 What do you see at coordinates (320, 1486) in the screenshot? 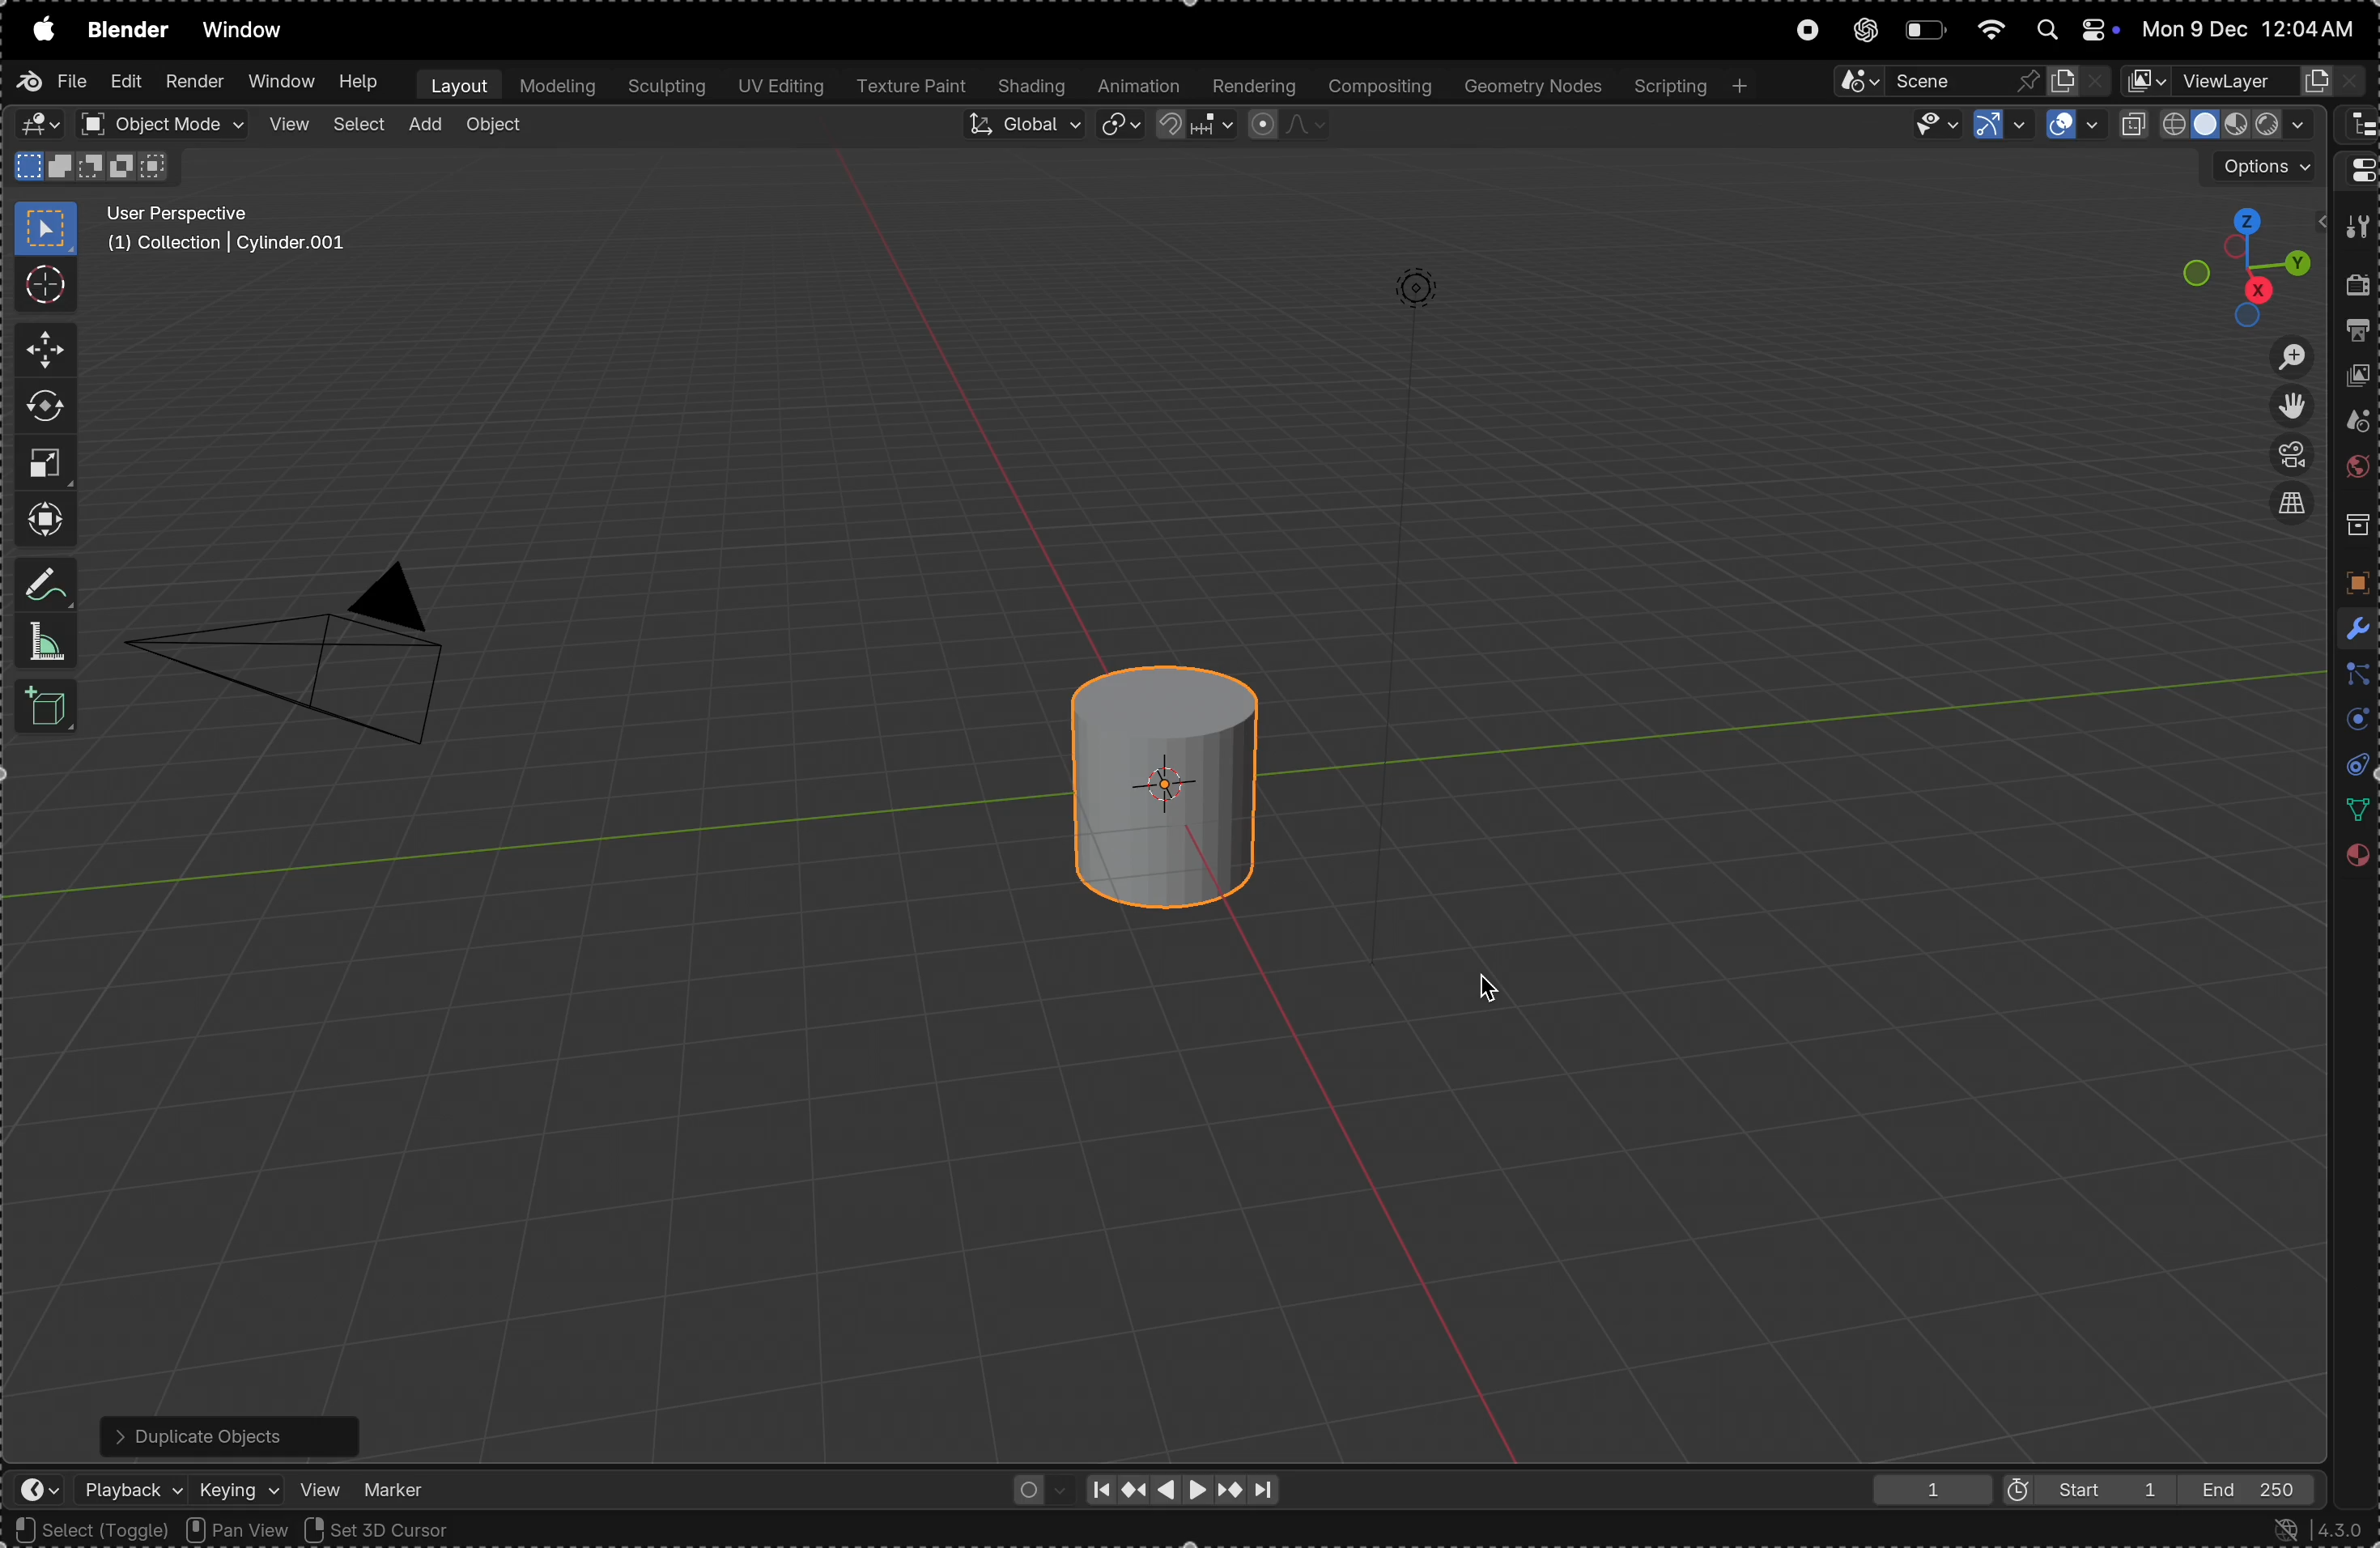
I see `view` at bounding box center [320, 1486].